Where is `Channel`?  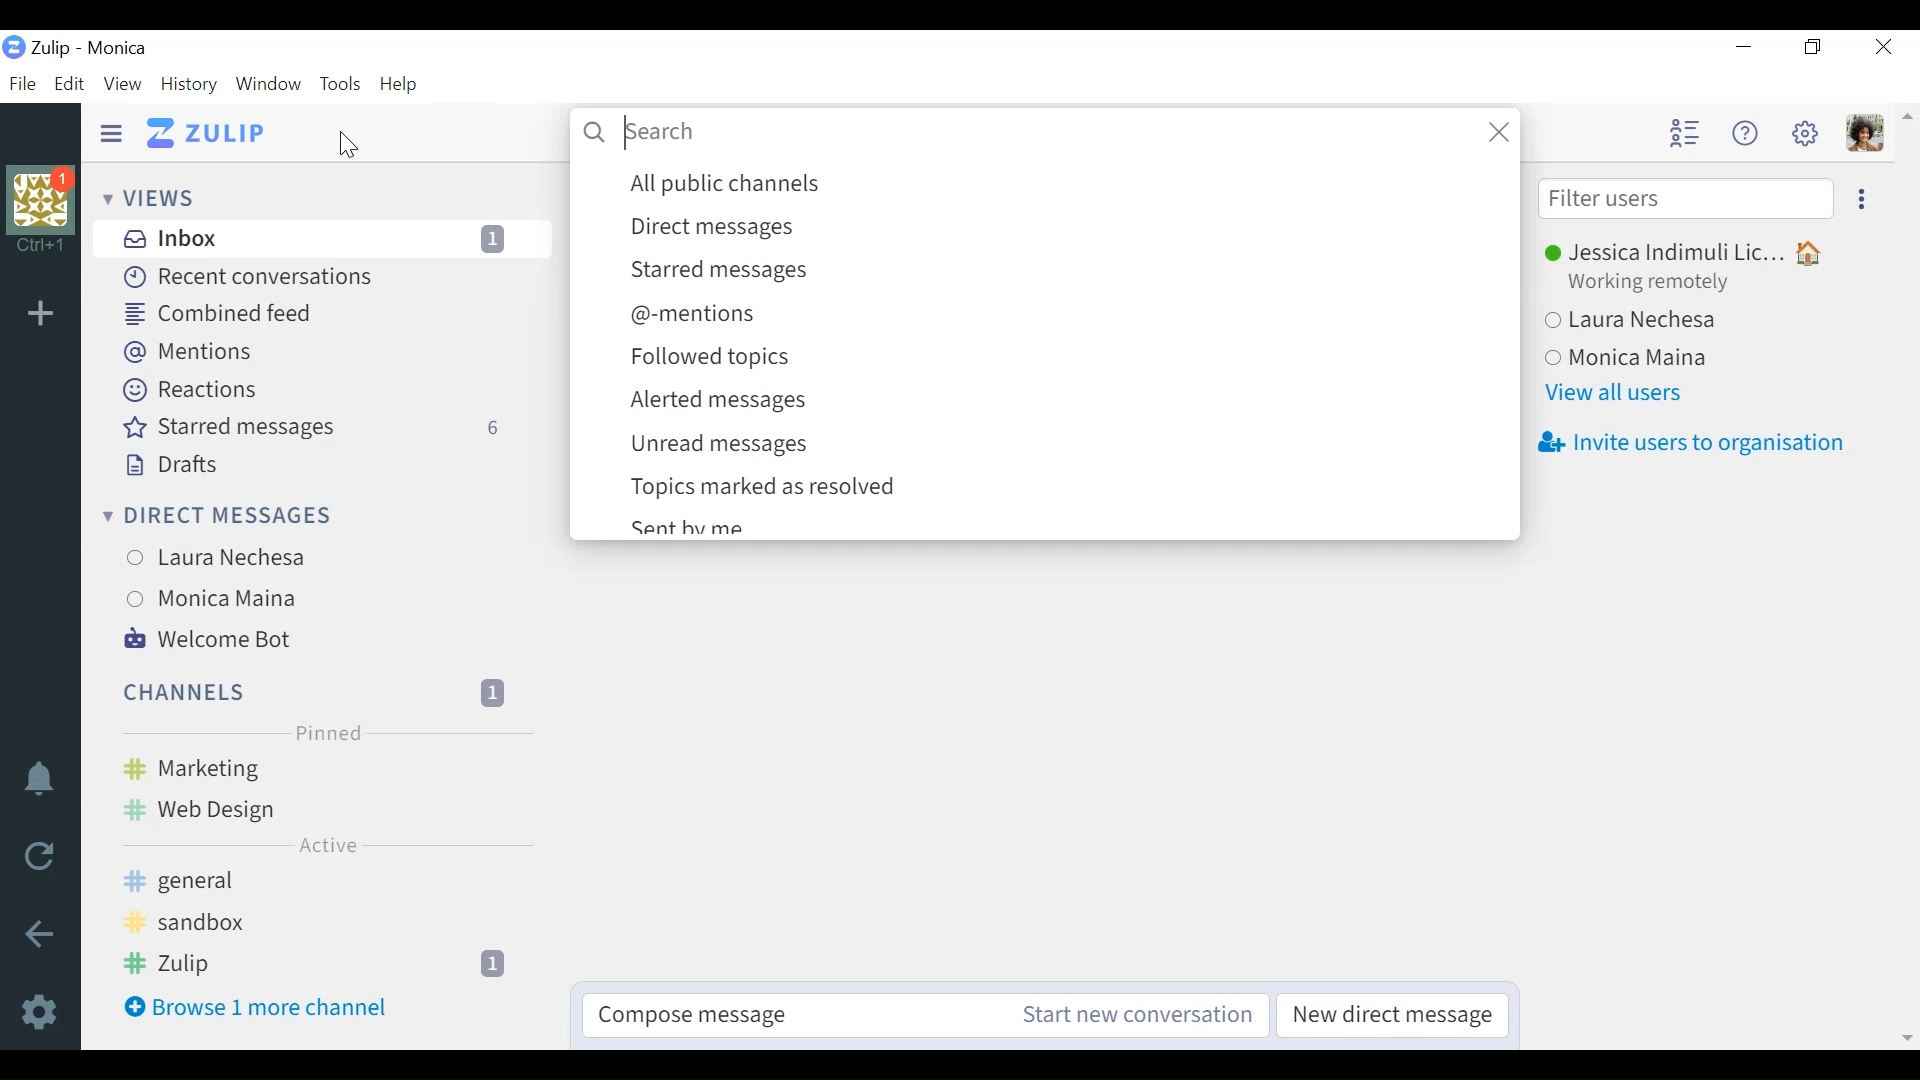 Channel is located at coordinates (317, 692).